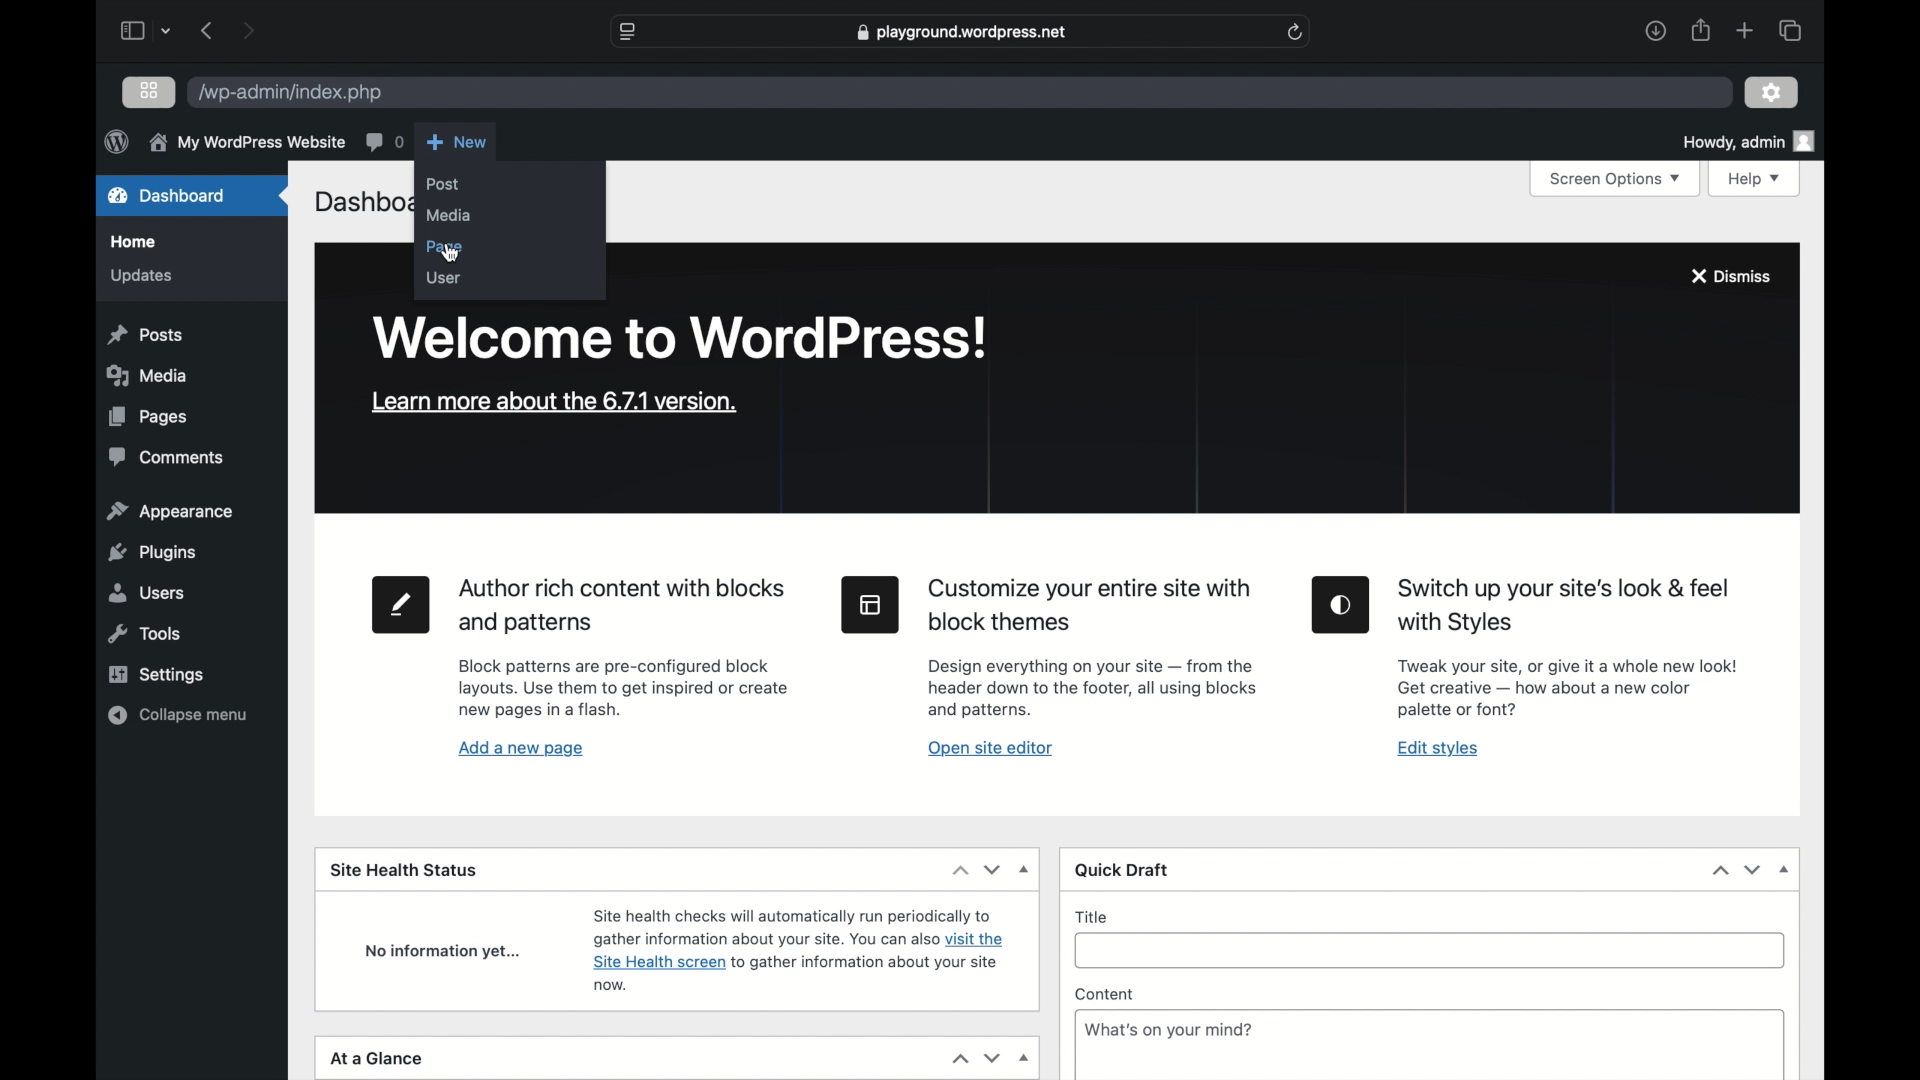  Describe the element at coordinates (1619, 180) in the screenshot. I see `screen options` at that location.